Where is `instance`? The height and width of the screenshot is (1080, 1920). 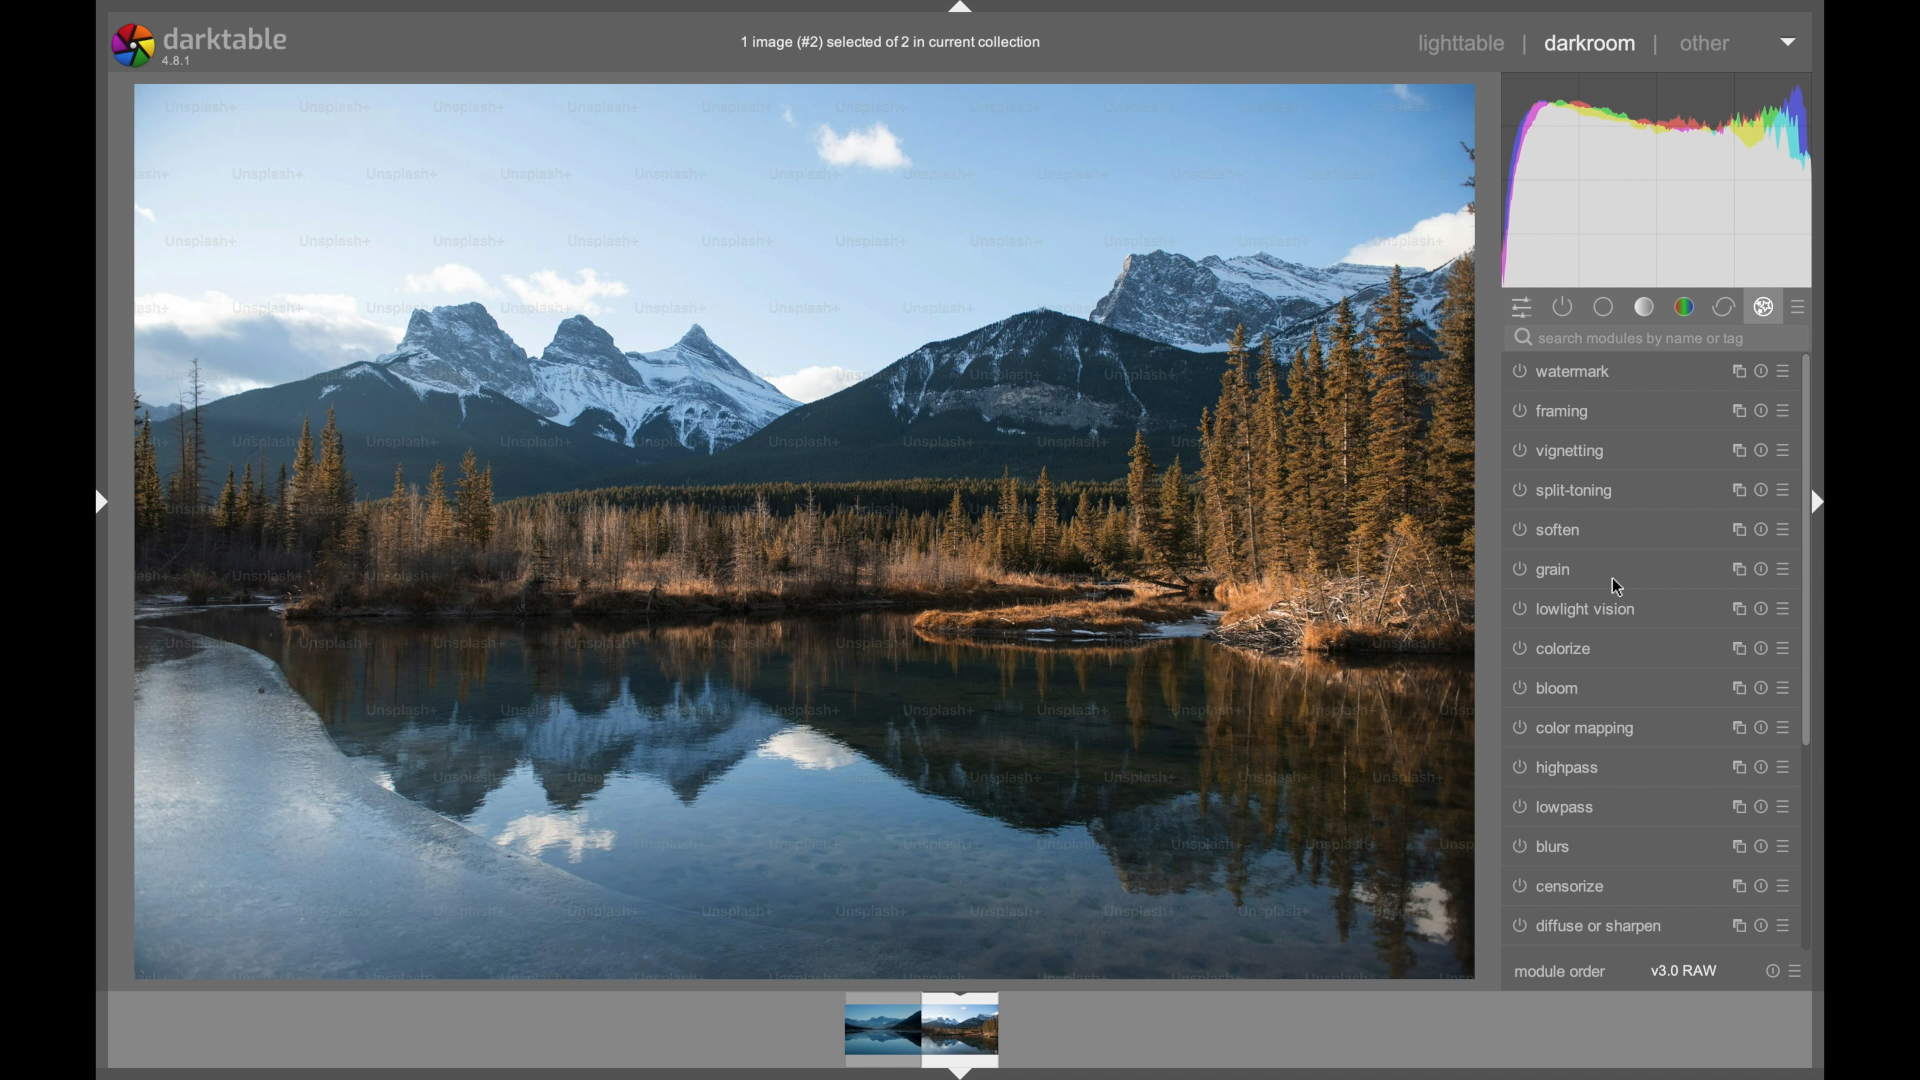
instance is located at coordinates (1732, 529).